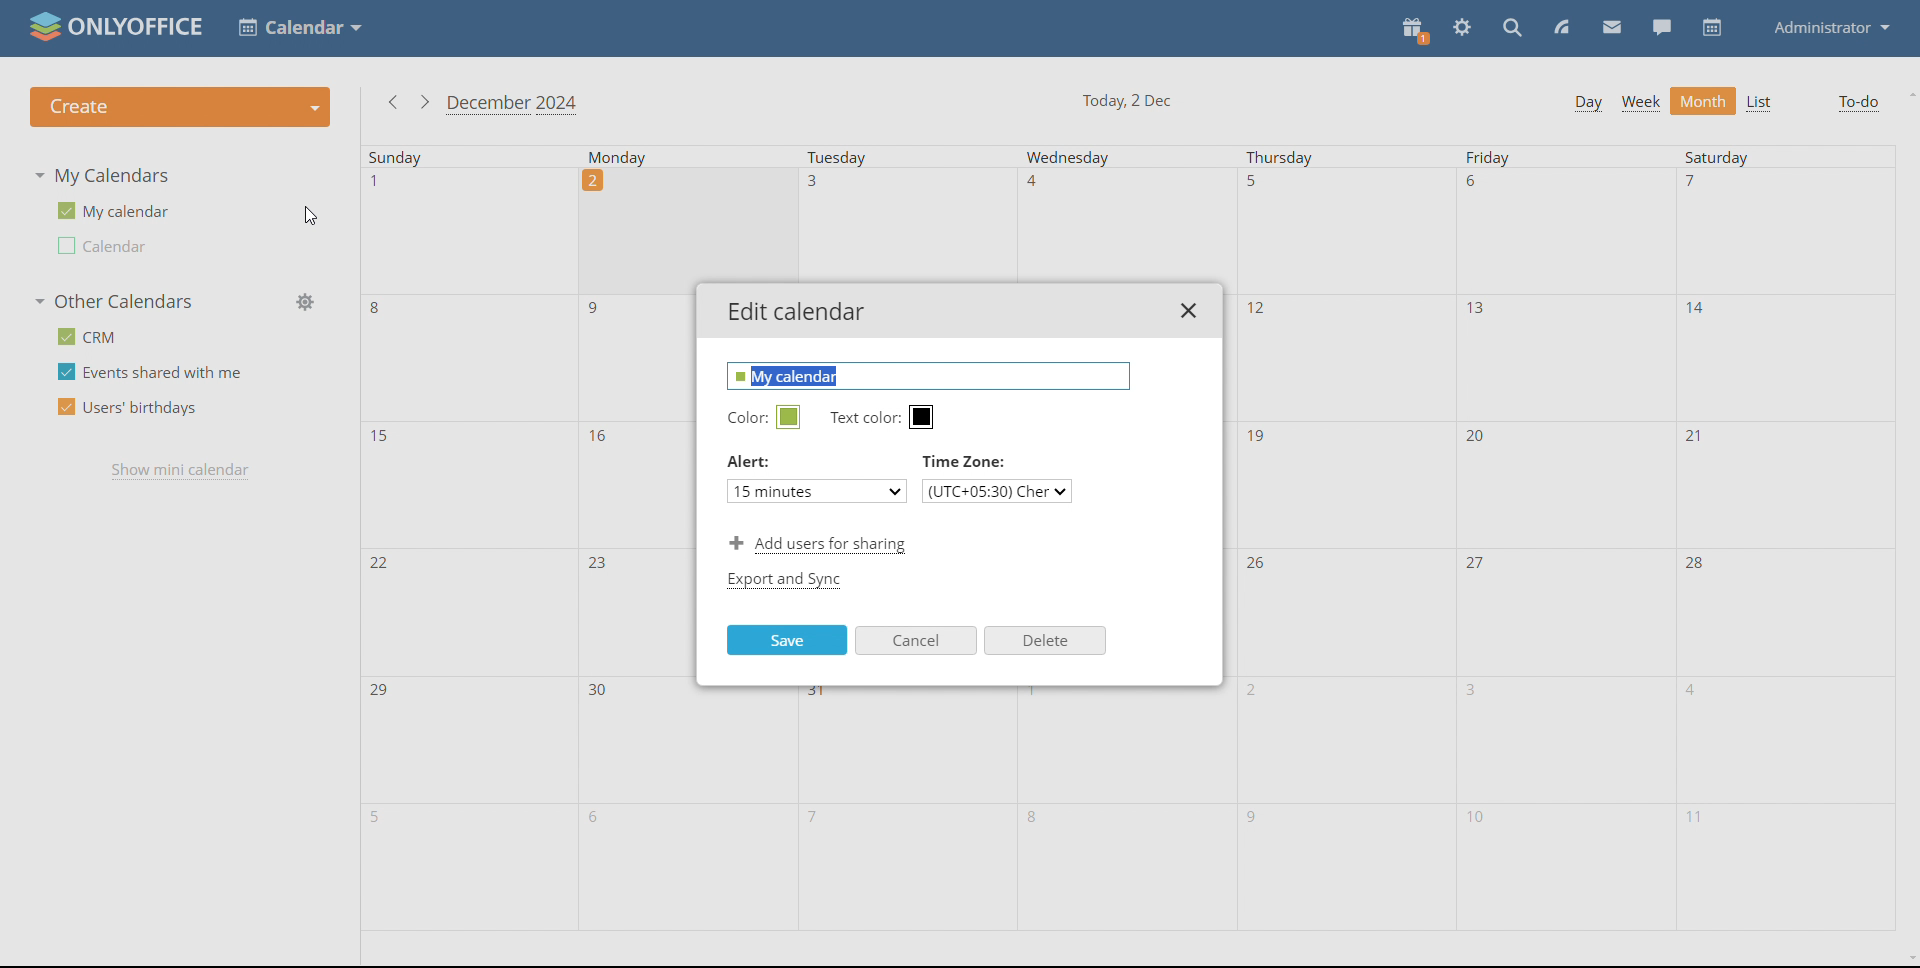 This screenshot has width=1920, height=968. What do you see at coordinates (1187, 313) in the screenshot?
I see `close` at bounding box center [1187, 313].